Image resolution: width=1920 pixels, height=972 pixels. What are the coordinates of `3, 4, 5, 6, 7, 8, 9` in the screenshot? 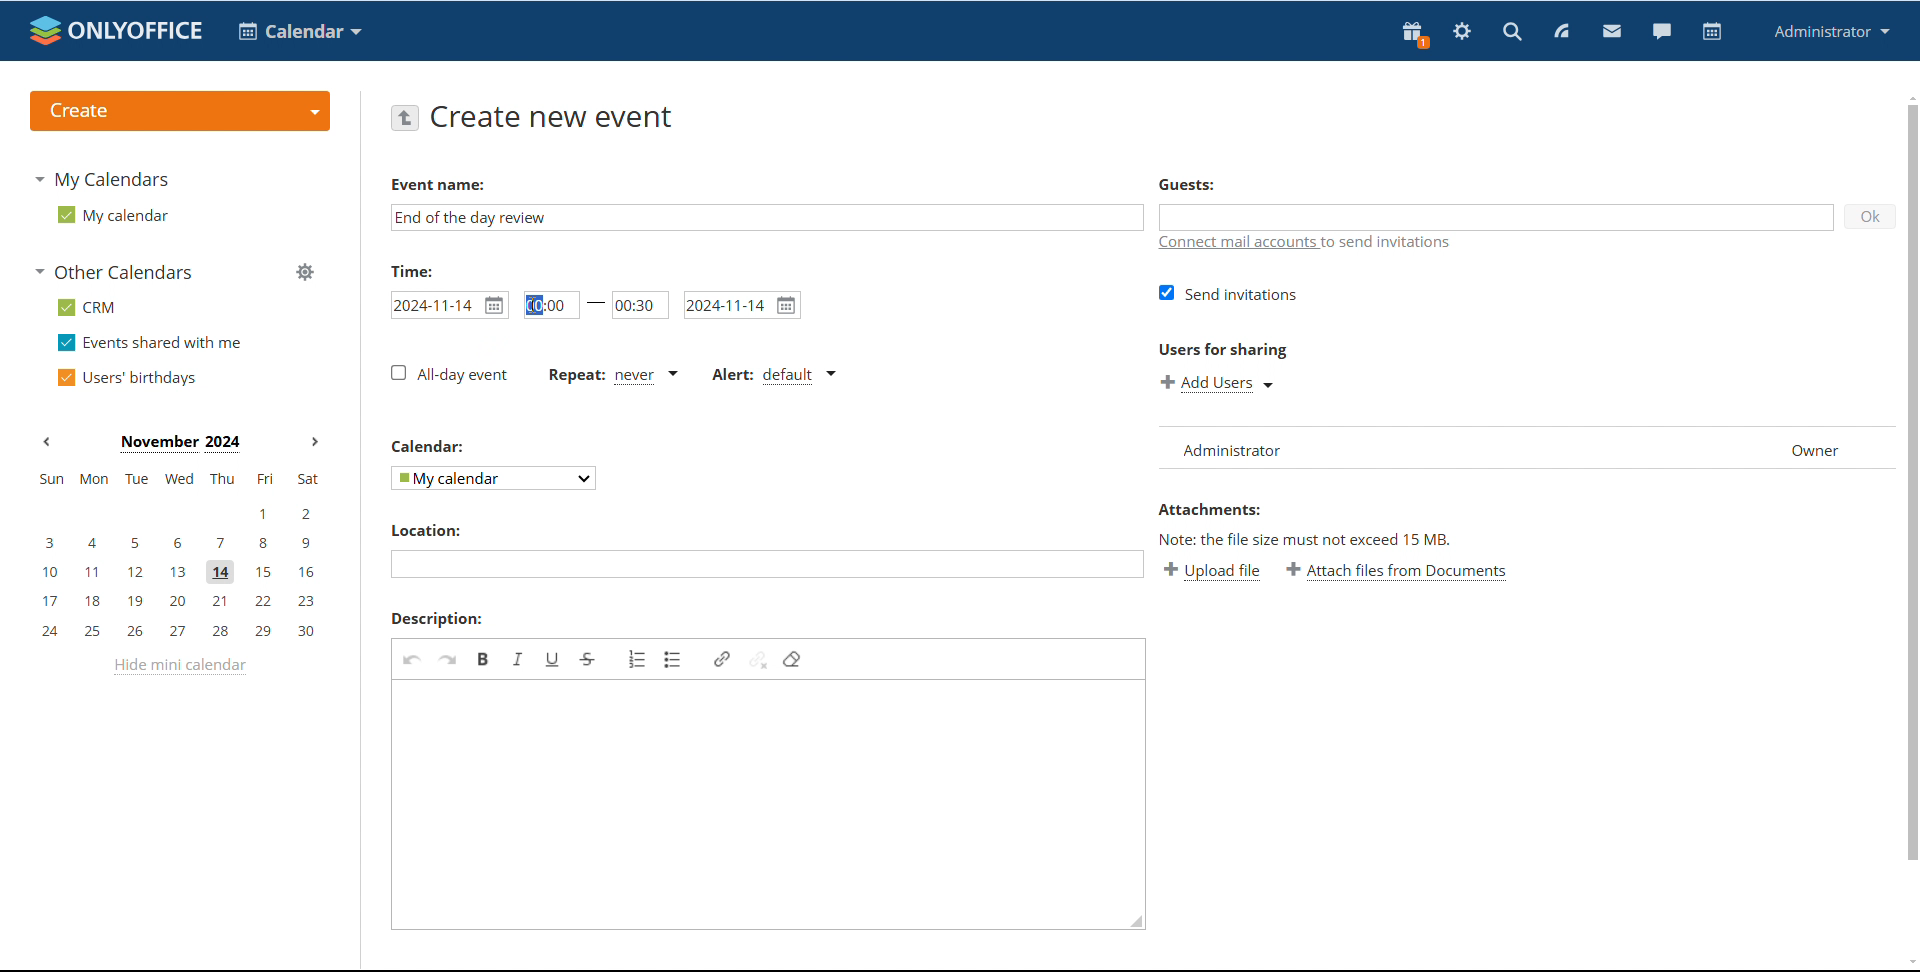 It's located at (179, 541).